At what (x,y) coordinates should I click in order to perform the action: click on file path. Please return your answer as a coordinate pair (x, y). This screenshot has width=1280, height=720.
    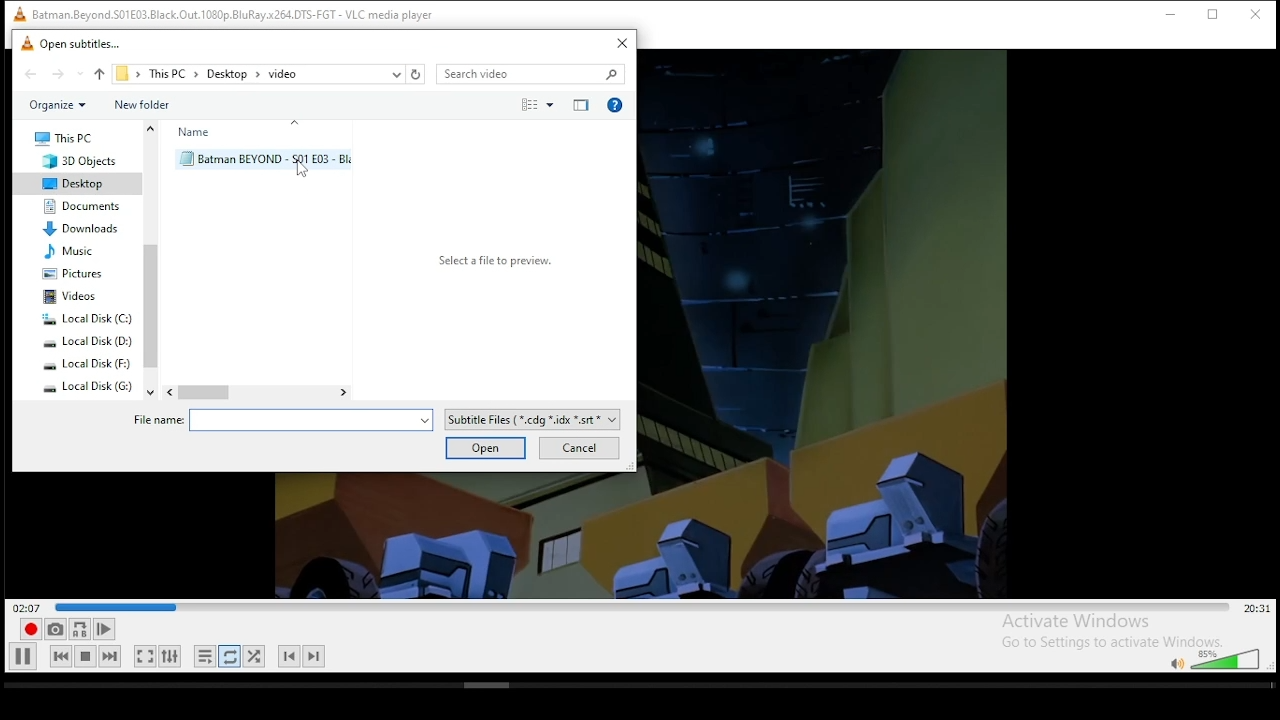
    Looking at the image, I should click on (127, 73).